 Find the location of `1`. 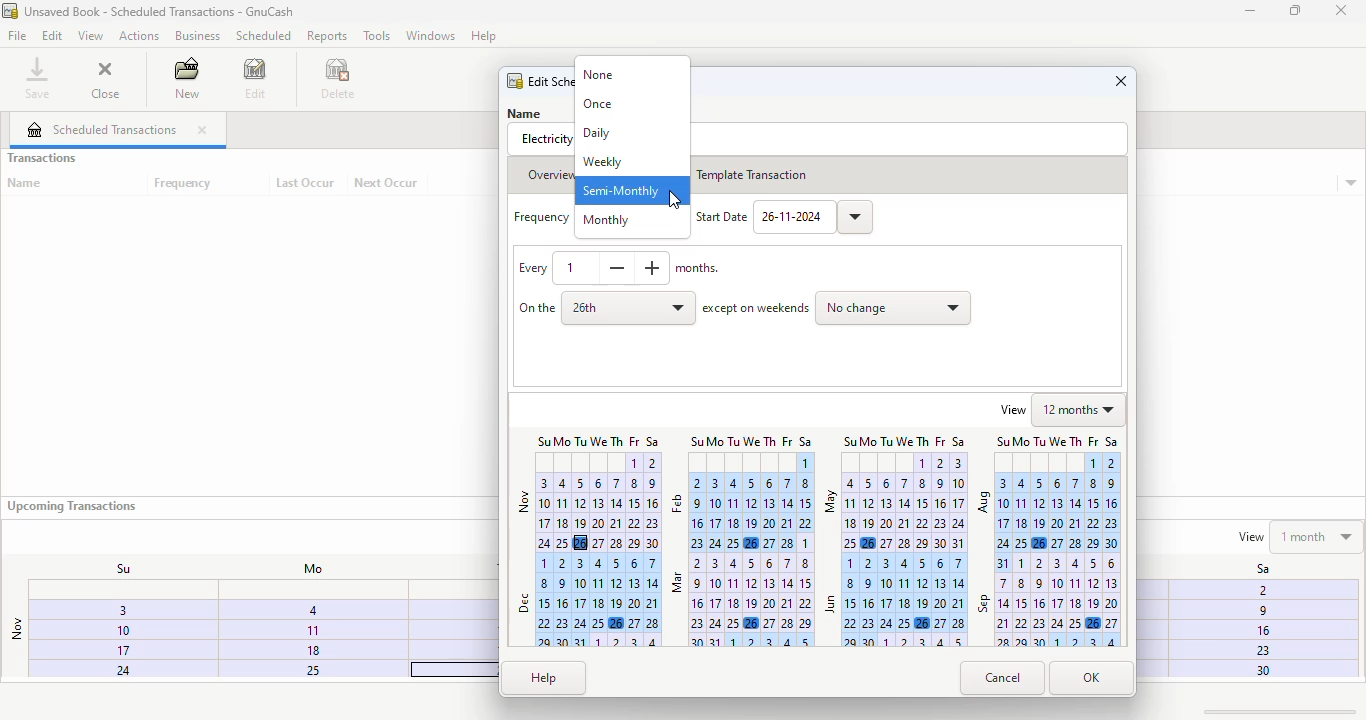

1 is located at coordinates (311, 629).